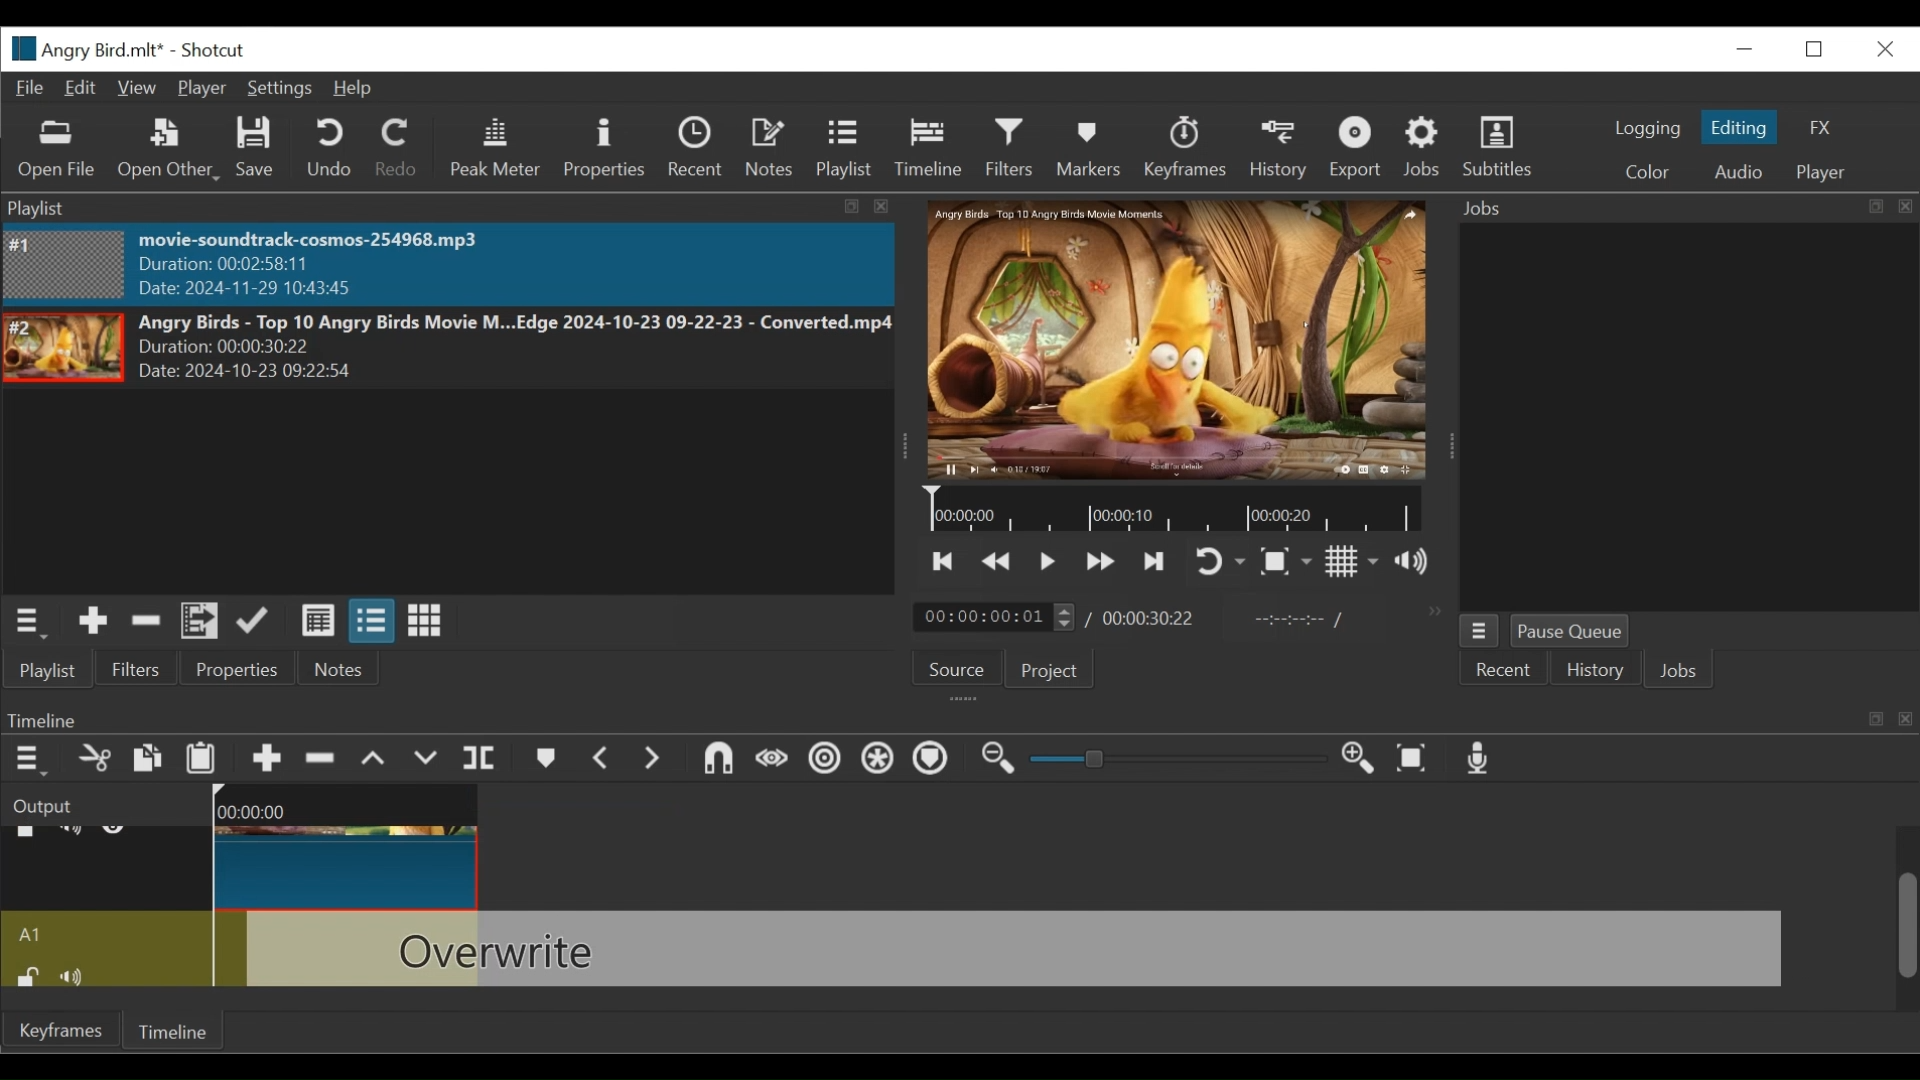 The width and height of the screenshot is (1920, 1080). What do you see at coordinates (1739, 171) in the screenshot?
I see `Audio` at bounding box center [1739, 171].